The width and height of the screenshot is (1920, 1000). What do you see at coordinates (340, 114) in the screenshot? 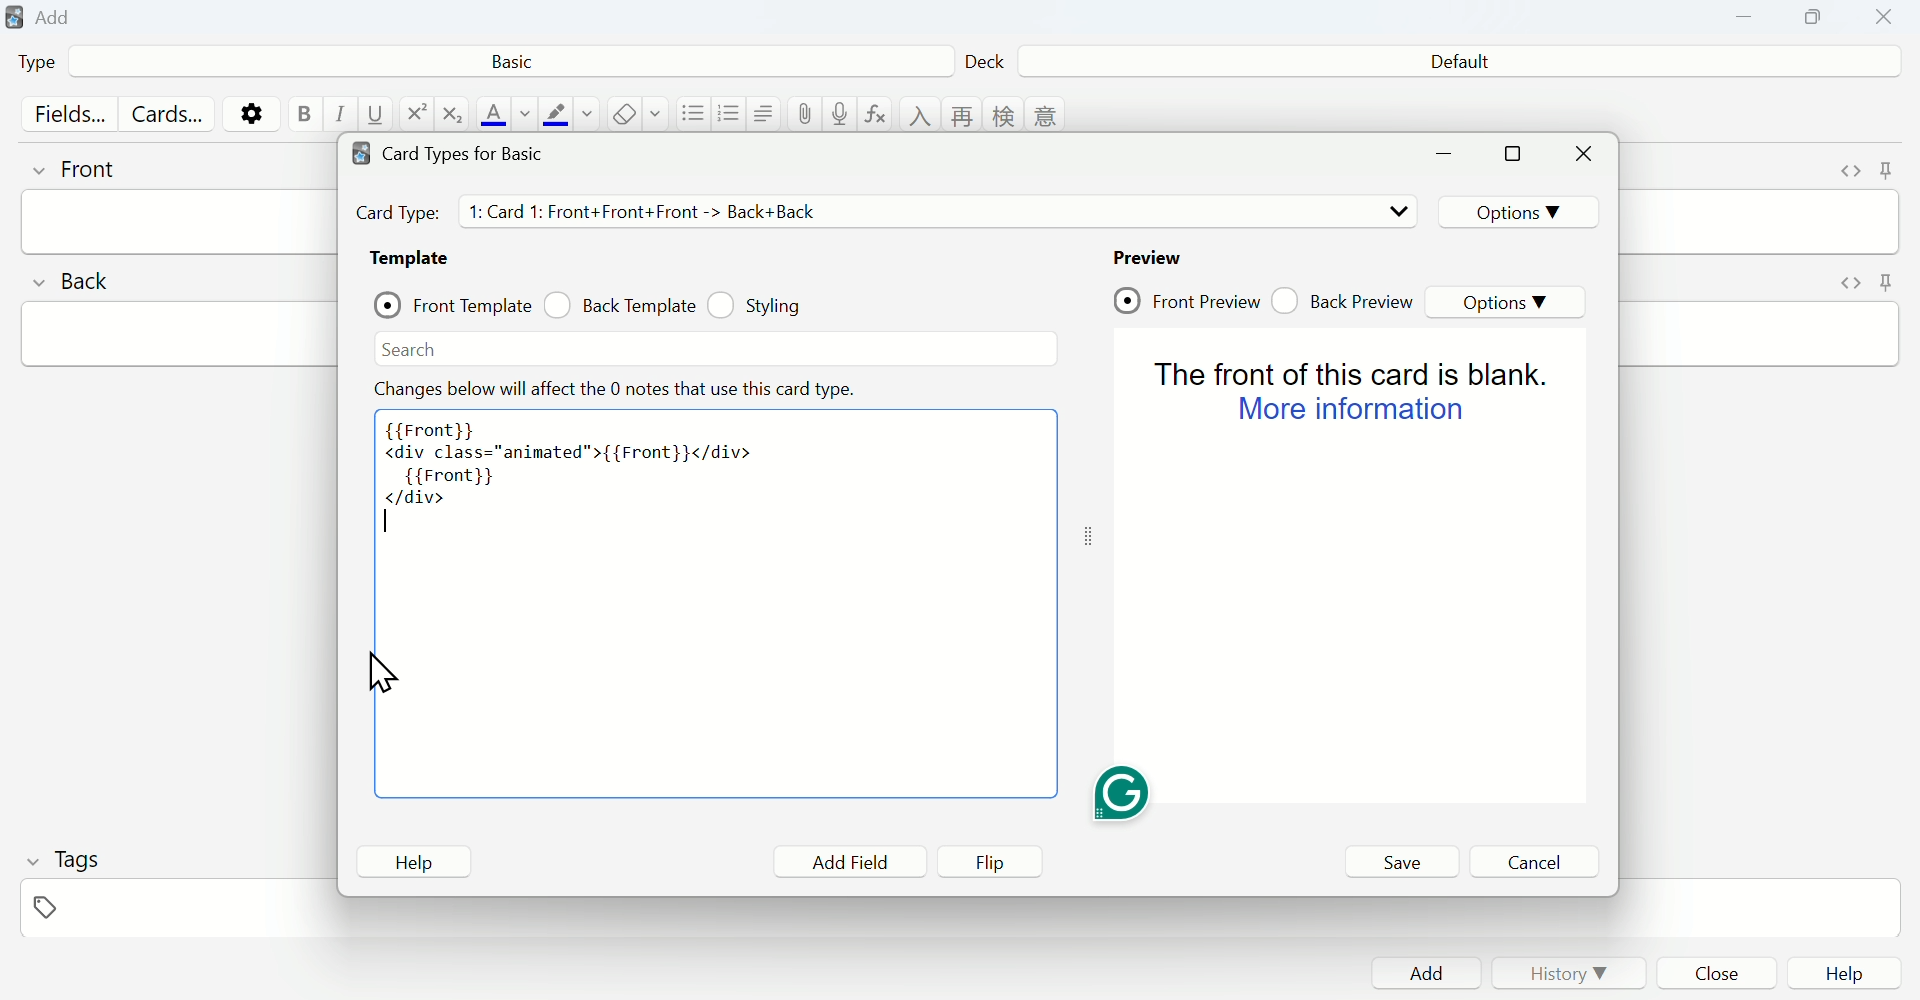
I see `italic text` at bounding box center [340, 114].